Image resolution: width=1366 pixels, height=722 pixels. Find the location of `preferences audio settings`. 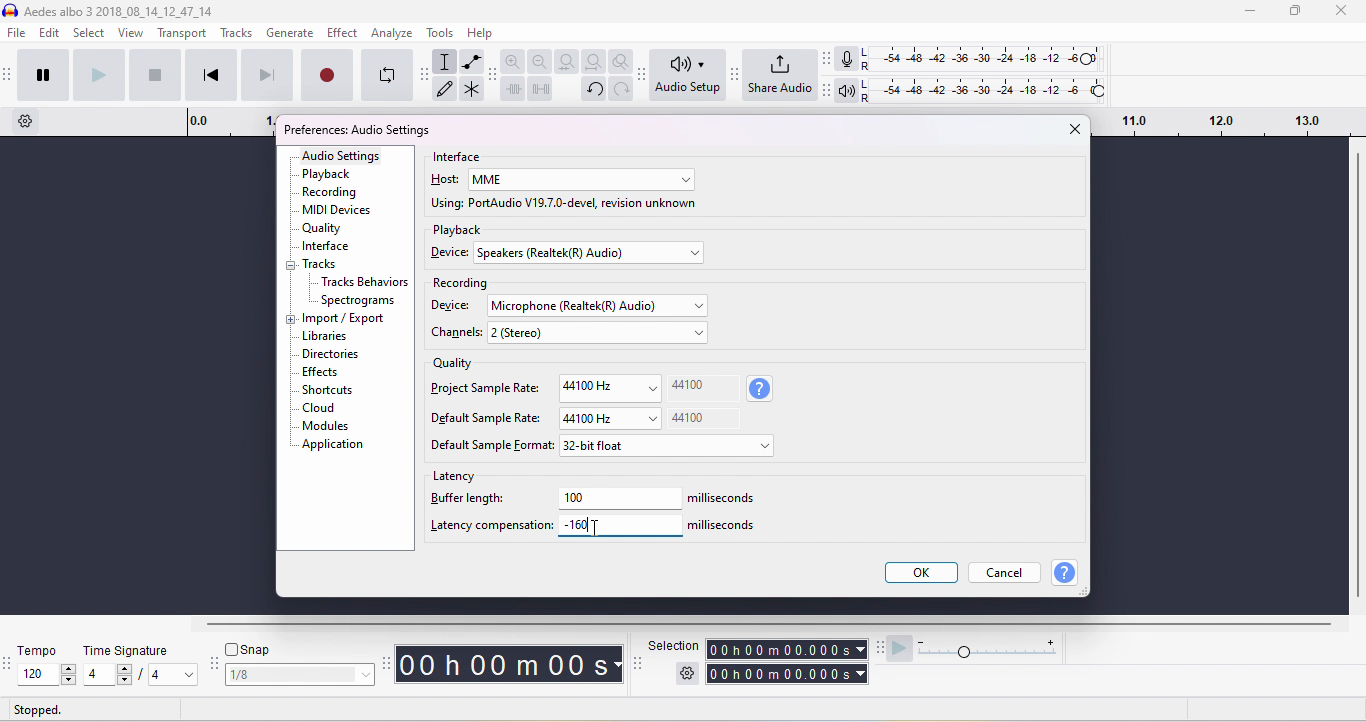

preferences audio settings is located at coordinates (356, 130).